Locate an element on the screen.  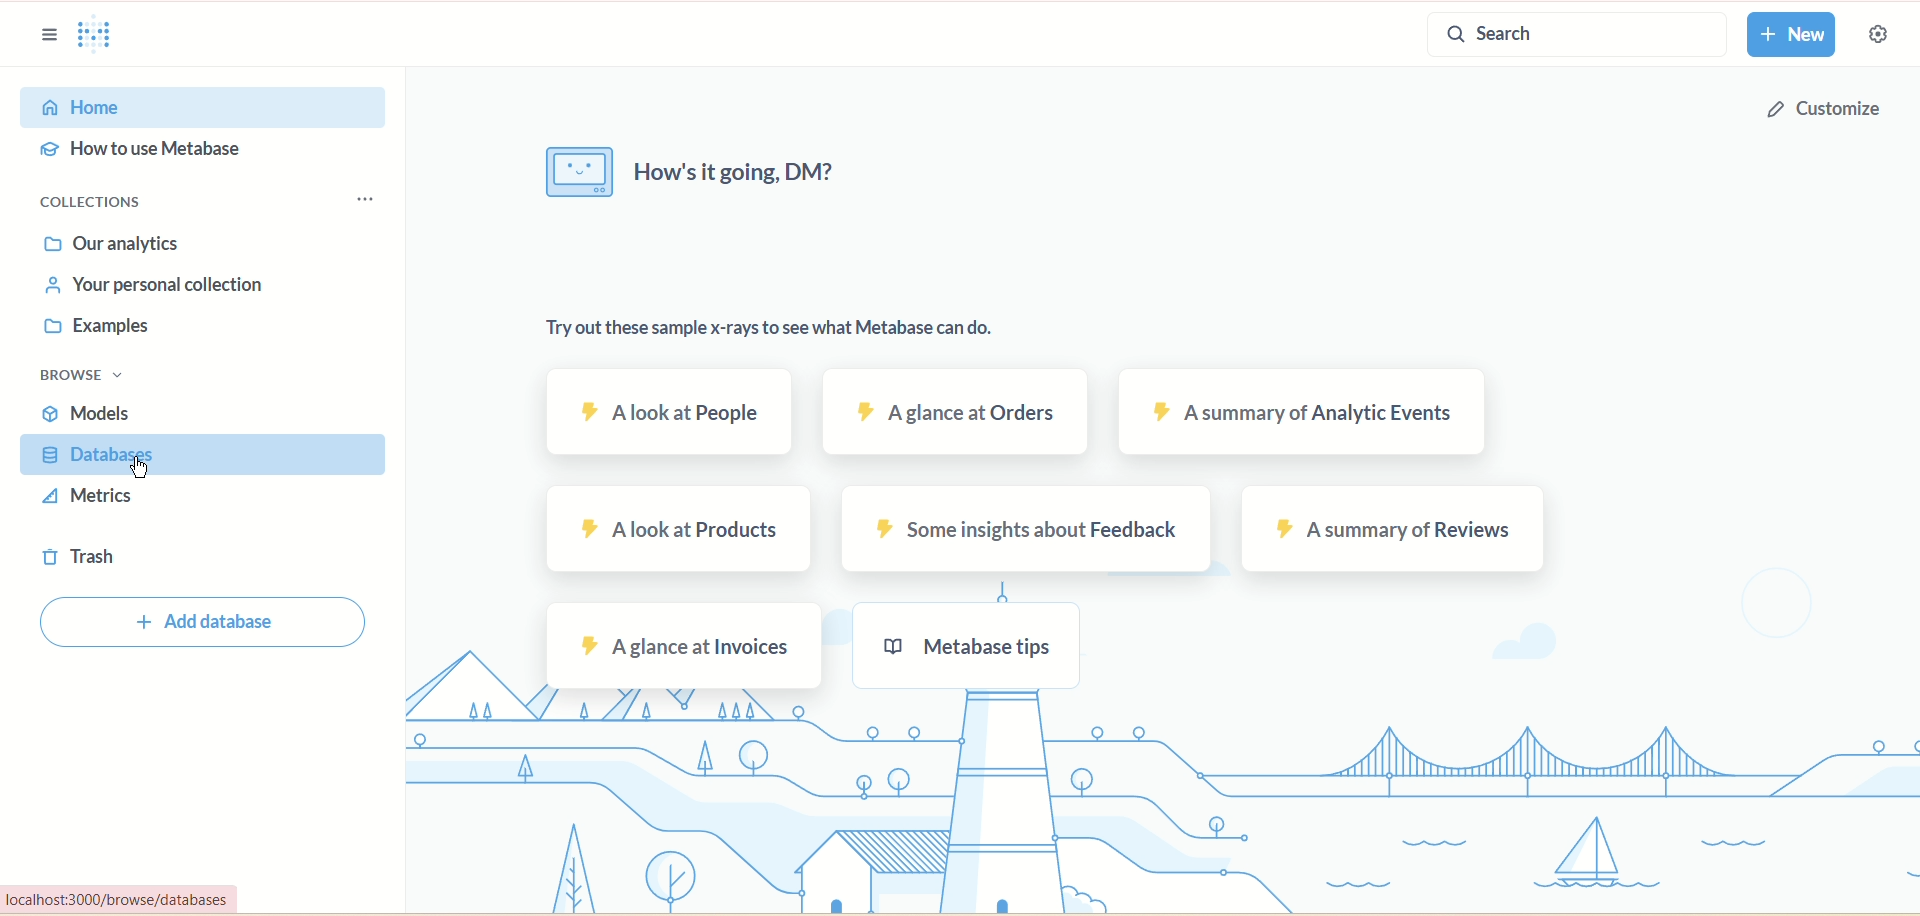
a glance at orders is located at coordinates (952, 413).